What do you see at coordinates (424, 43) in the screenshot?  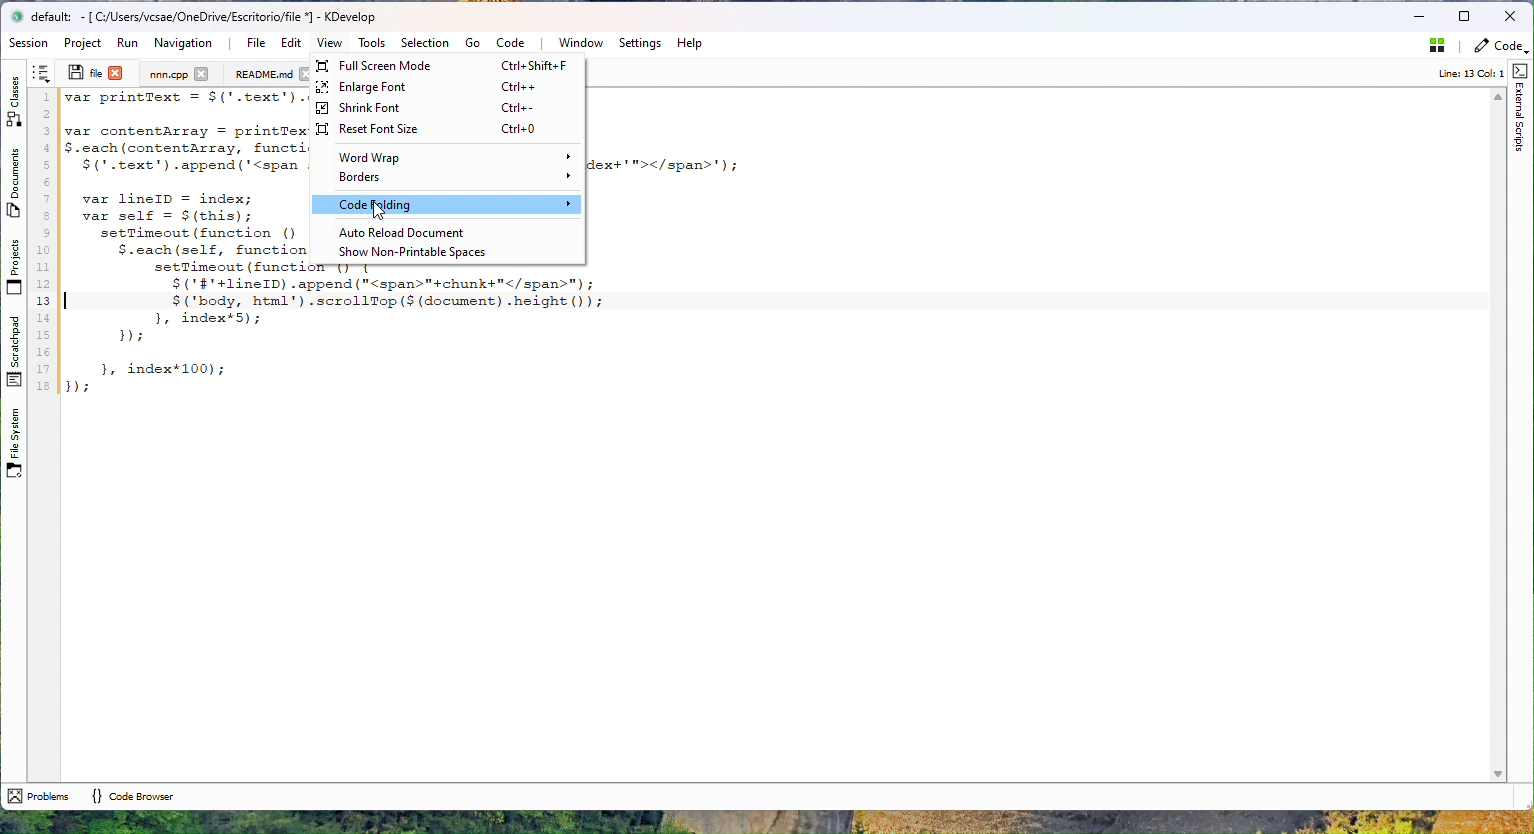 I see `Selection` at bounding box center [424, 43].